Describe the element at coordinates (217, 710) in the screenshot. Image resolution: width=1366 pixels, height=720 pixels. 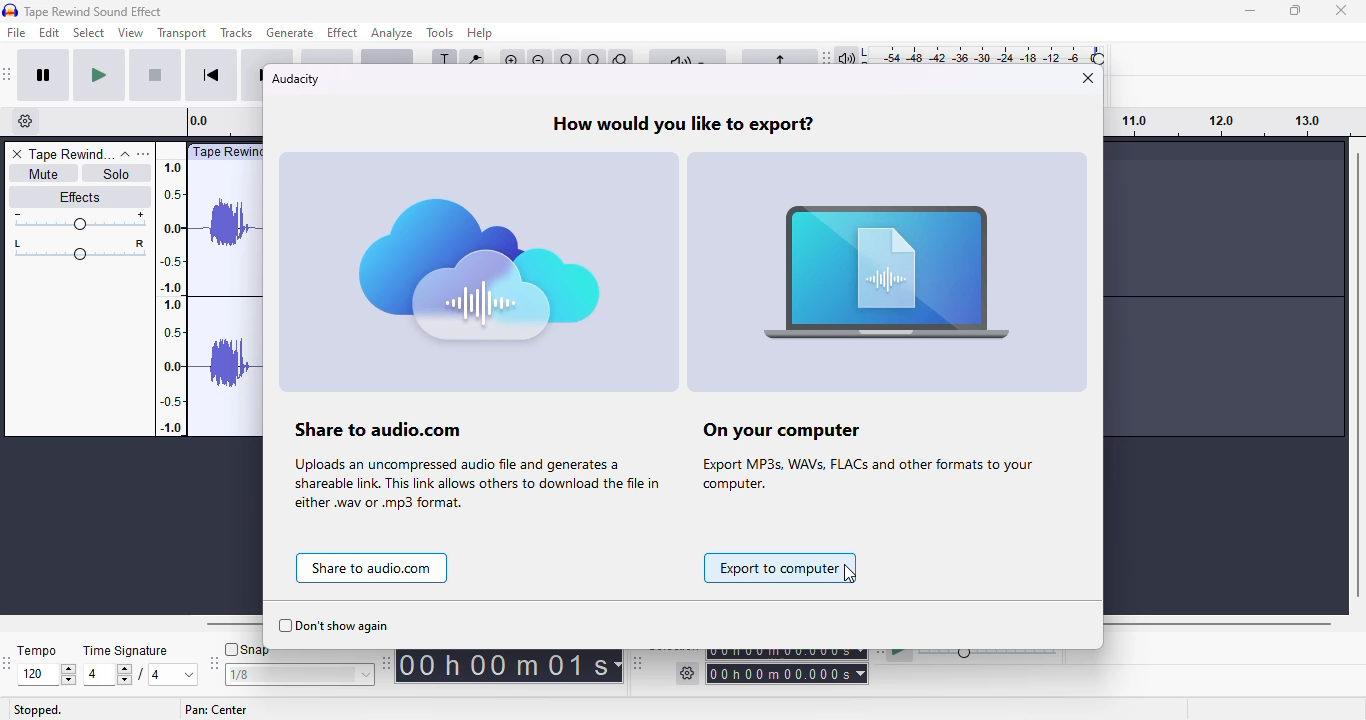
I see `Pan: Center` at that location.